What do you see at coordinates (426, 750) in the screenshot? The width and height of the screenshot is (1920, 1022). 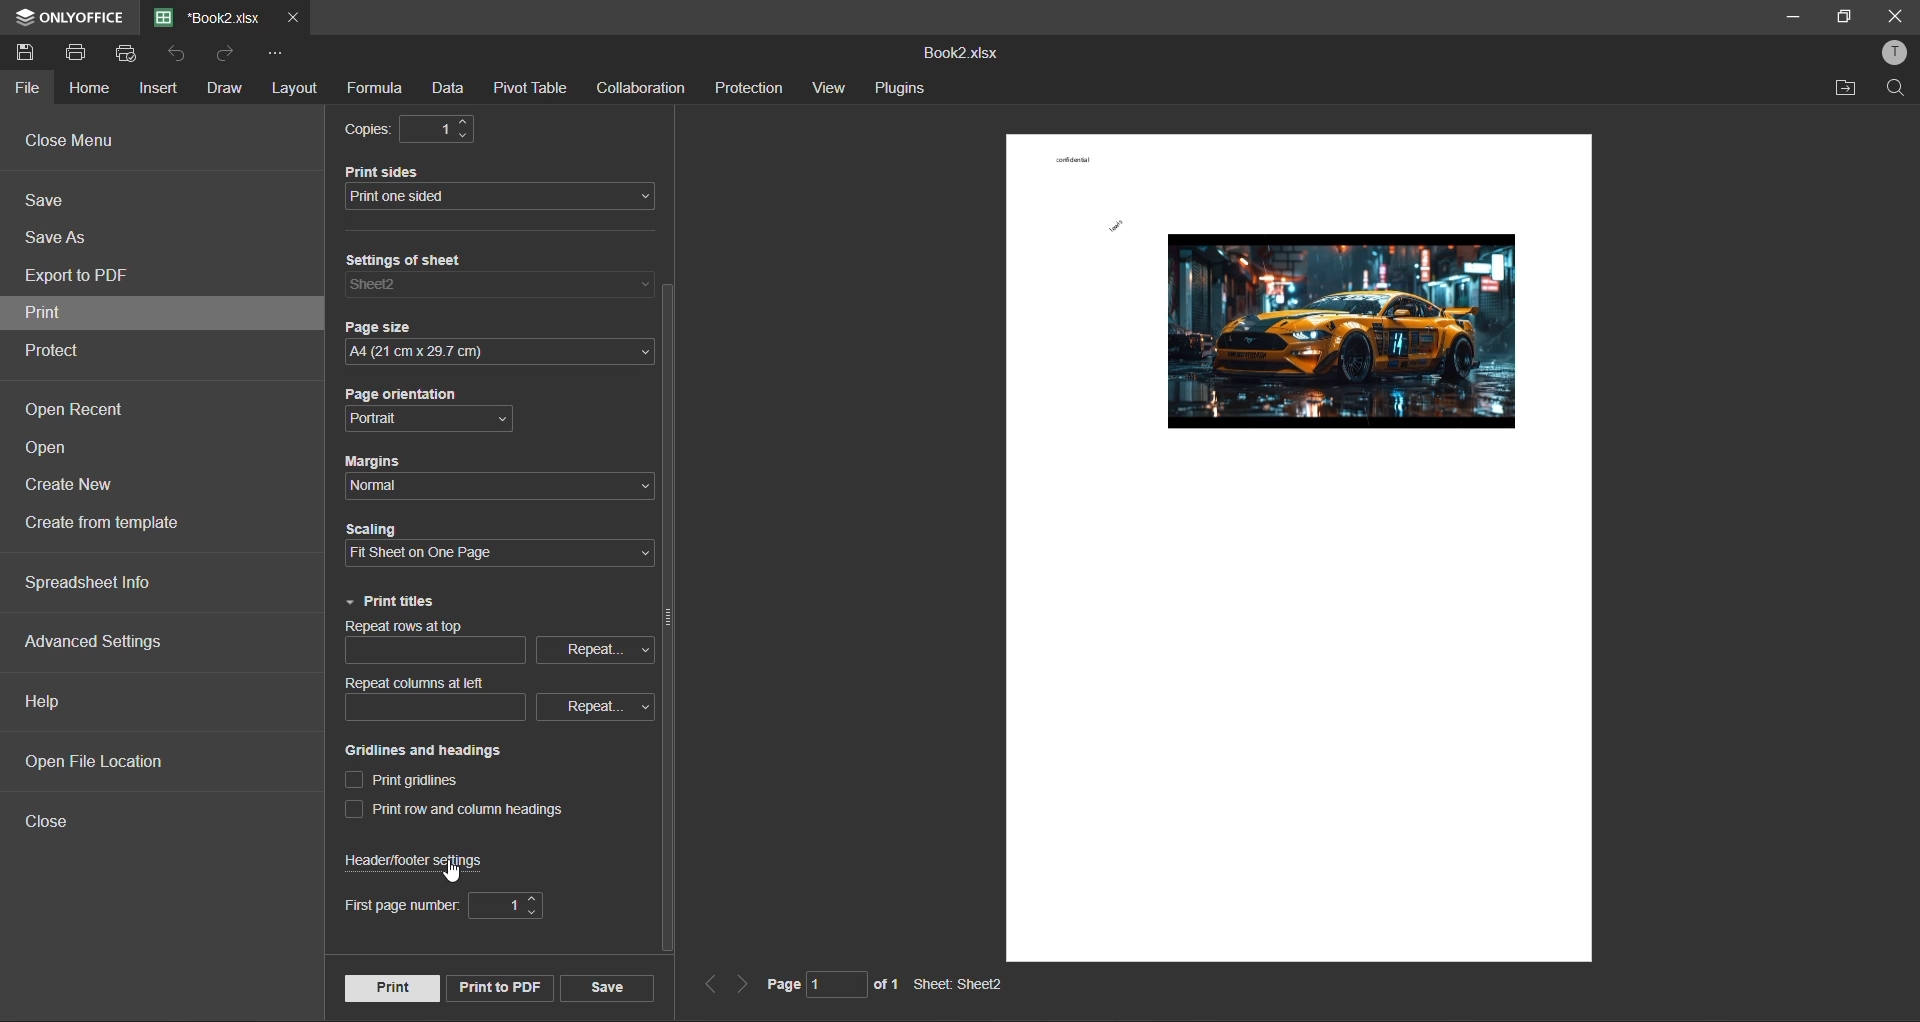 I see `Gridlines and headings` at bounding box center [426, 750].